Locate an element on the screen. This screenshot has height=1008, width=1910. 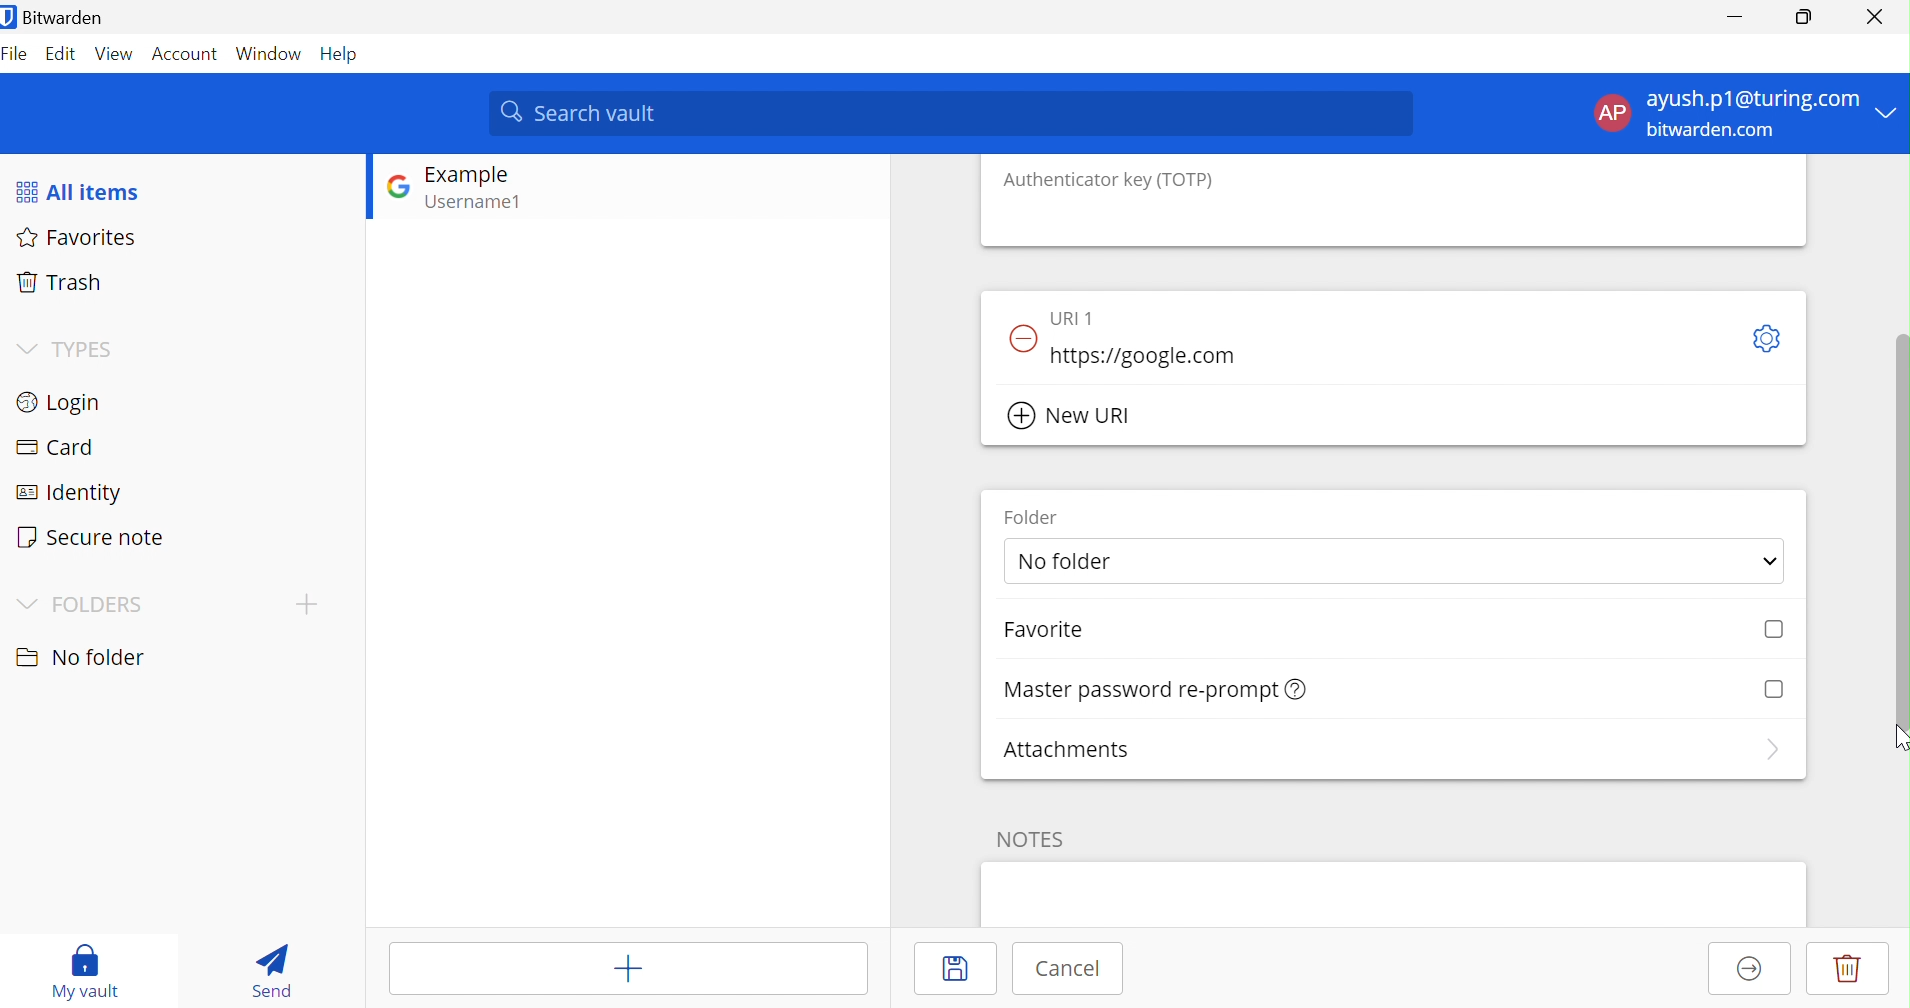
All items is located at coordinates (79, 190).